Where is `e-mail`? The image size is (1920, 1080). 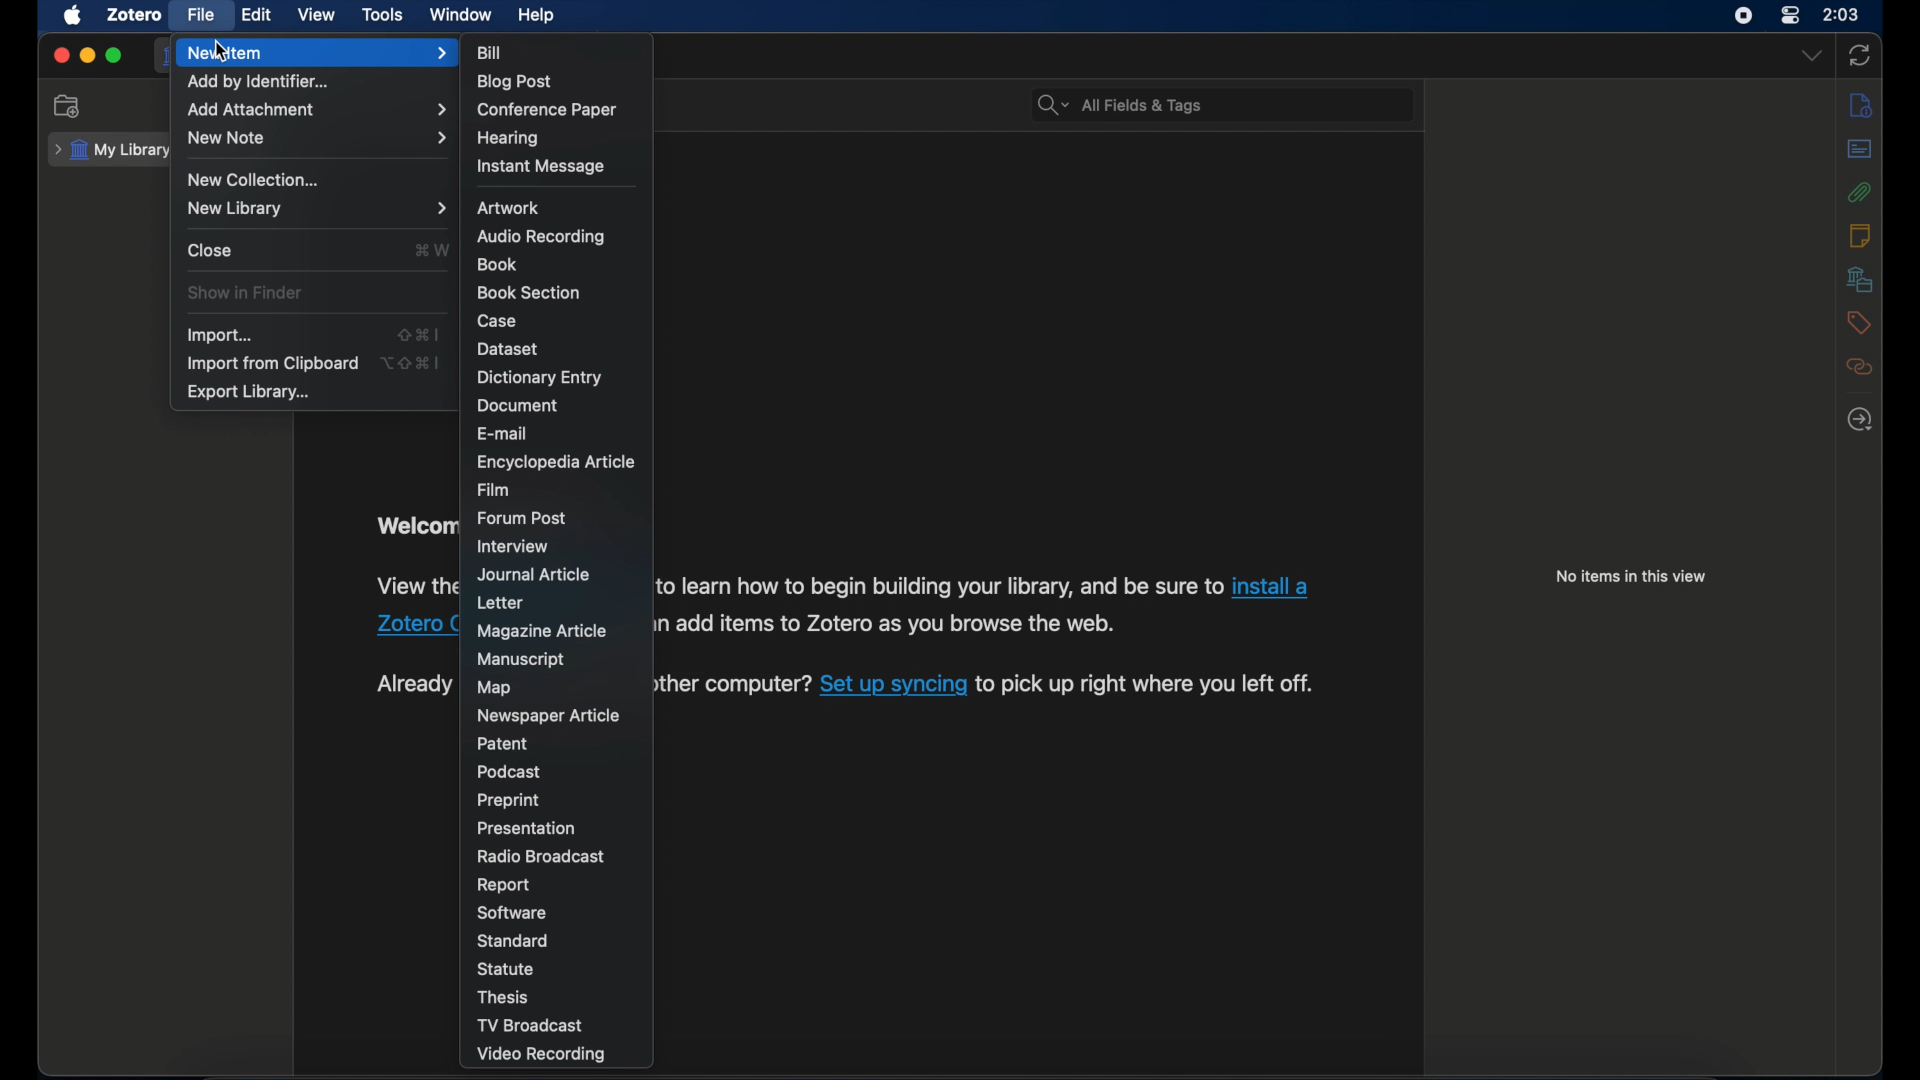
e-mail is located at coordinates (503, 434).